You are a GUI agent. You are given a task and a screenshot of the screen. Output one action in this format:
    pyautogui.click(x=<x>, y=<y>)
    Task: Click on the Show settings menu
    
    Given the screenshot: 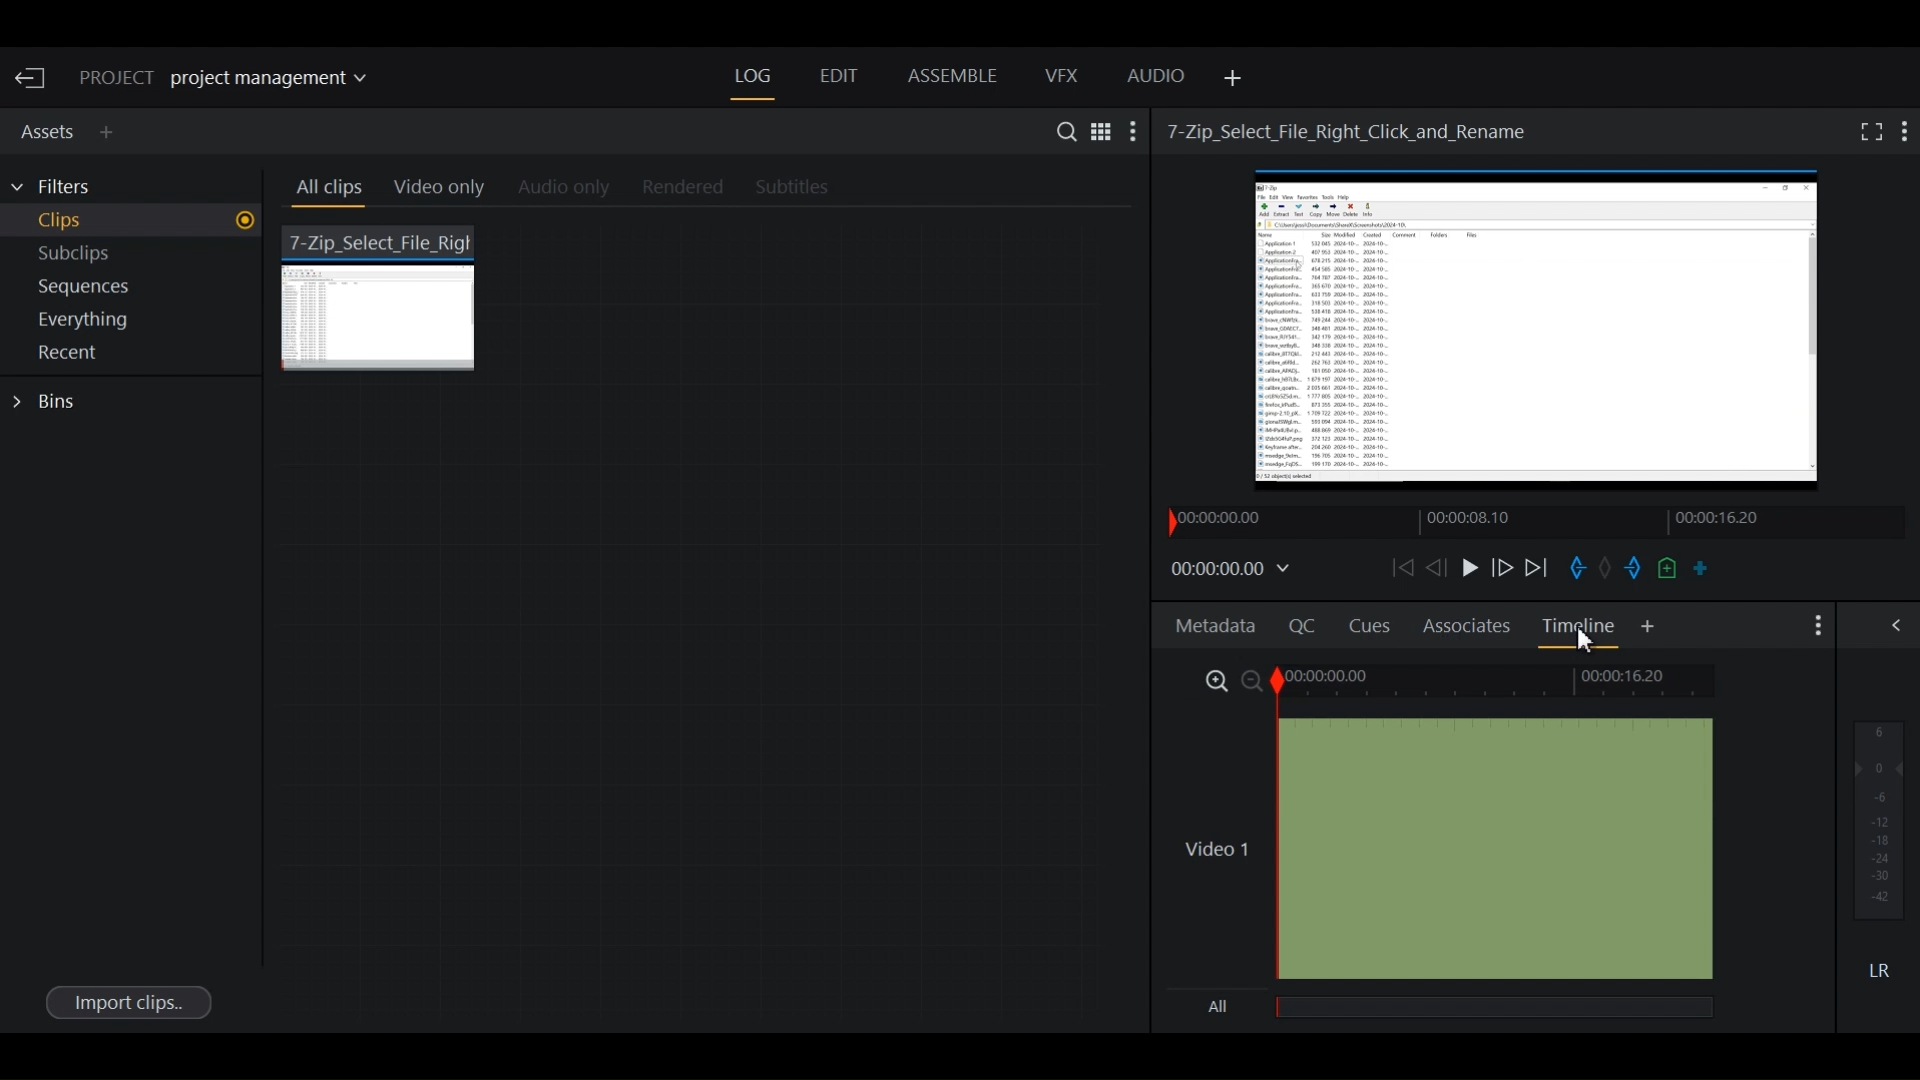 What is the action you would take?
    pyautogui.click(x=1906, y=130)
    